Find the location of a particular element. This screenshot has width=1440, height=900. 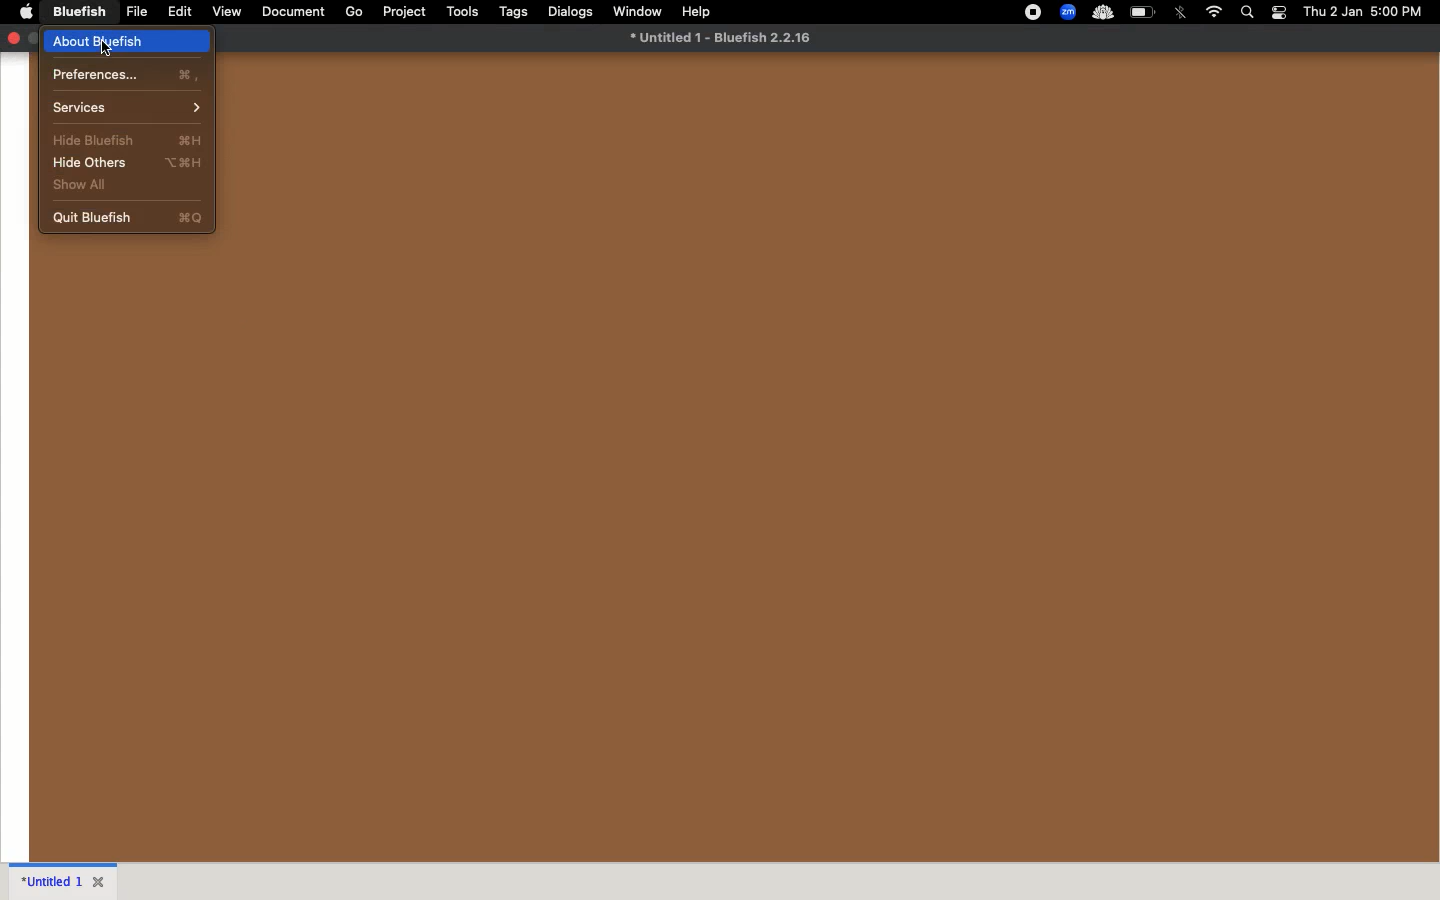

about bluefish is located at coordinates (102, 41).